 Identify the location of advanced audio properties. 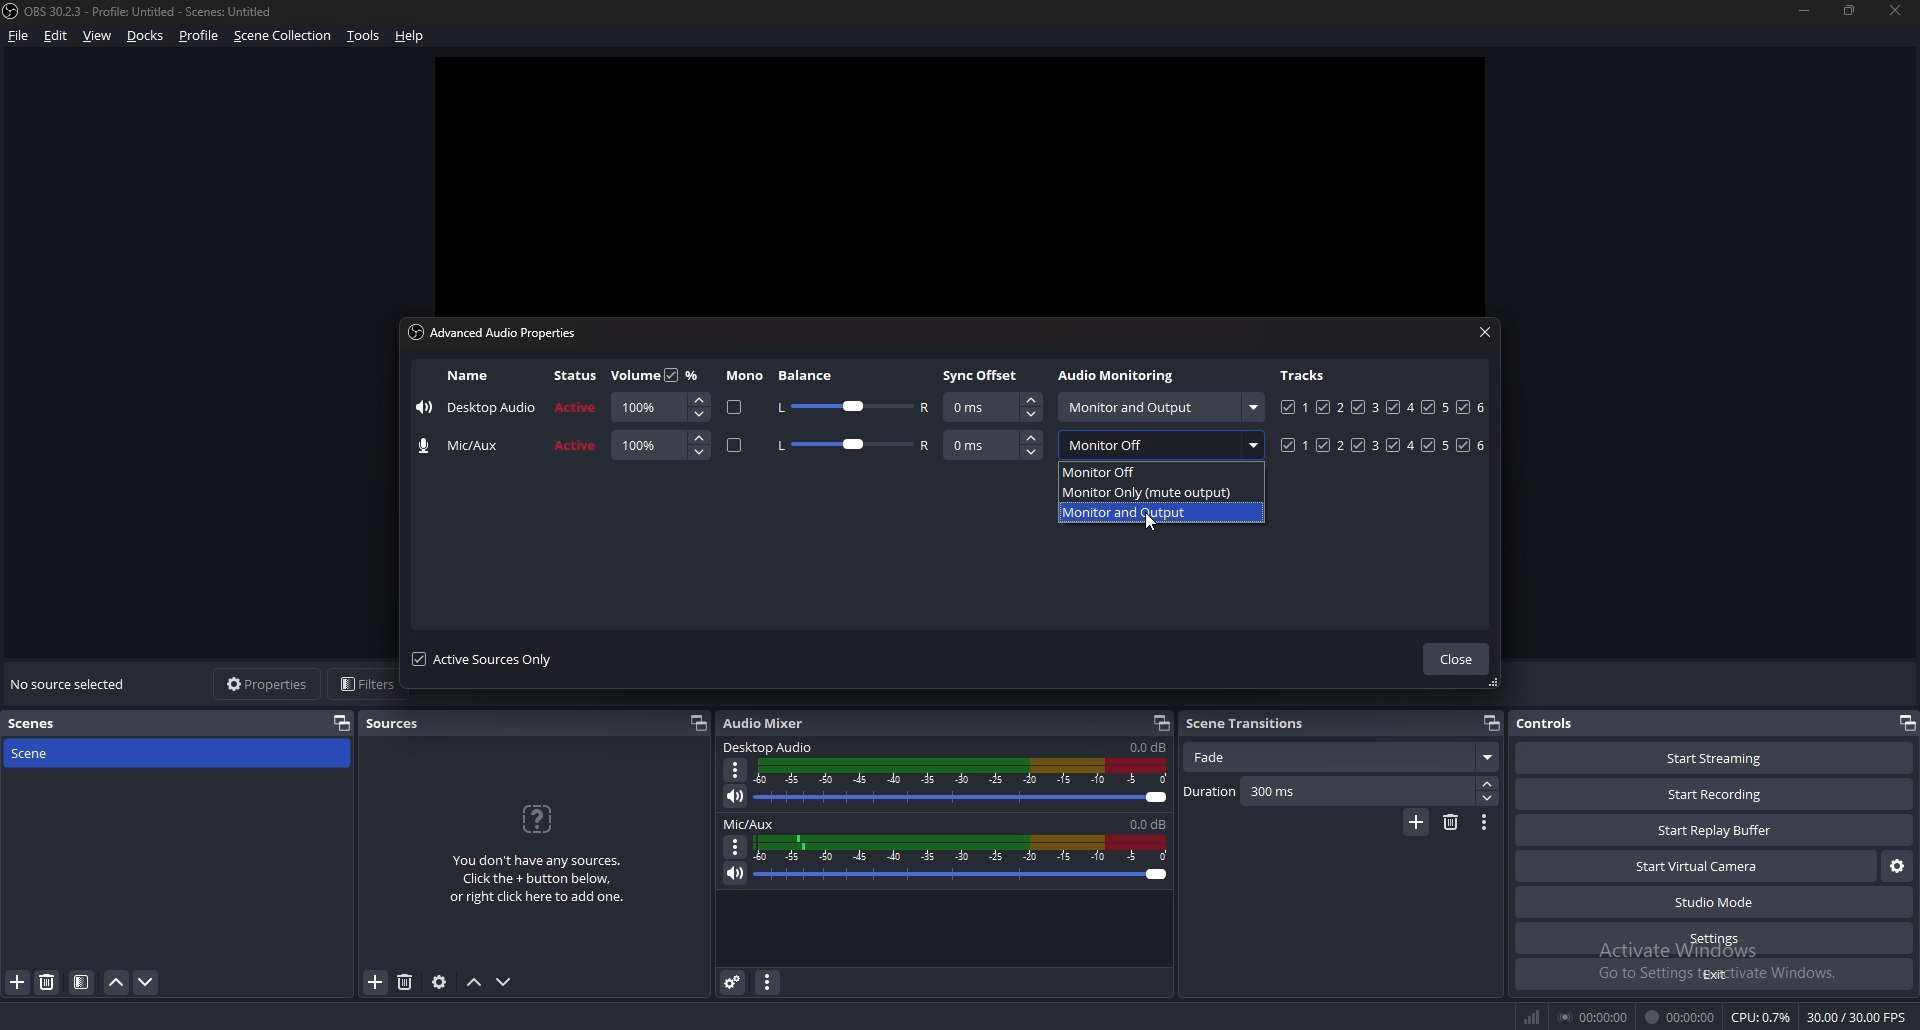
(735, 983).